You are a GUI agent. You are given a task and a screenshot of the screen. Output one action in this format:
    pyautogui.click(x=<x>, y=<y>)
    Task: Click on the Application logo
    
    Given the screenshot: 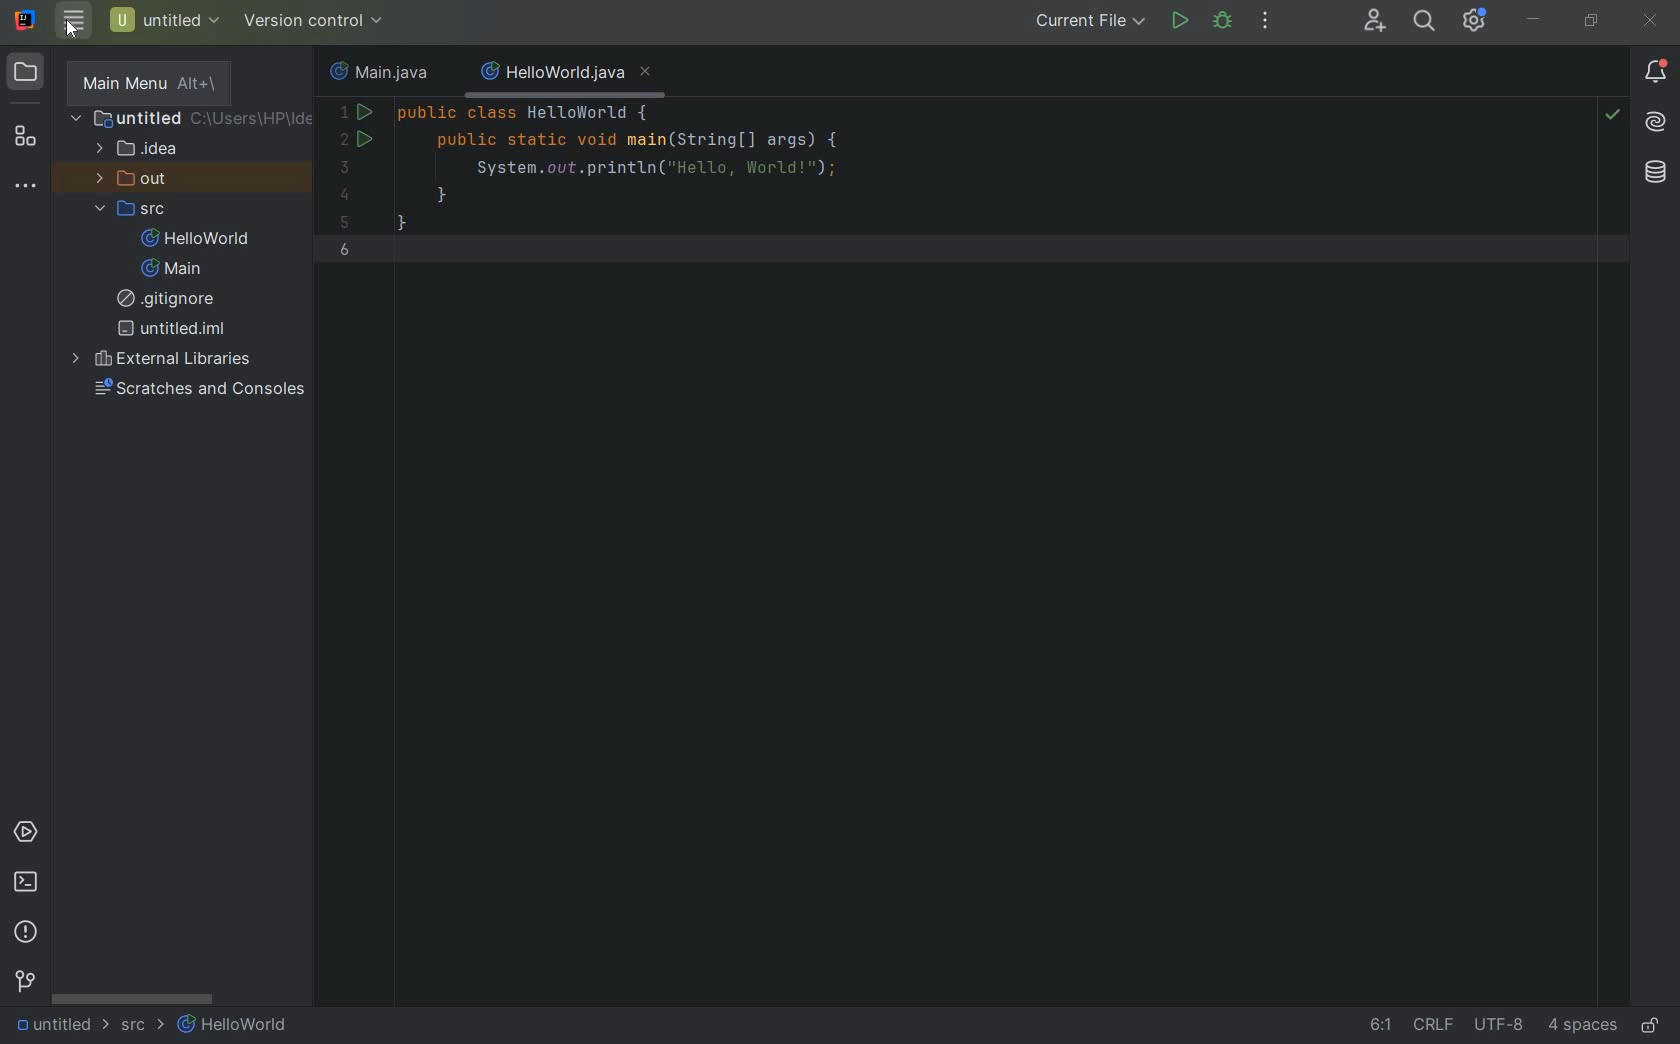 What is the action you would take?
    pyautogui.click(x=28, y=22)
    